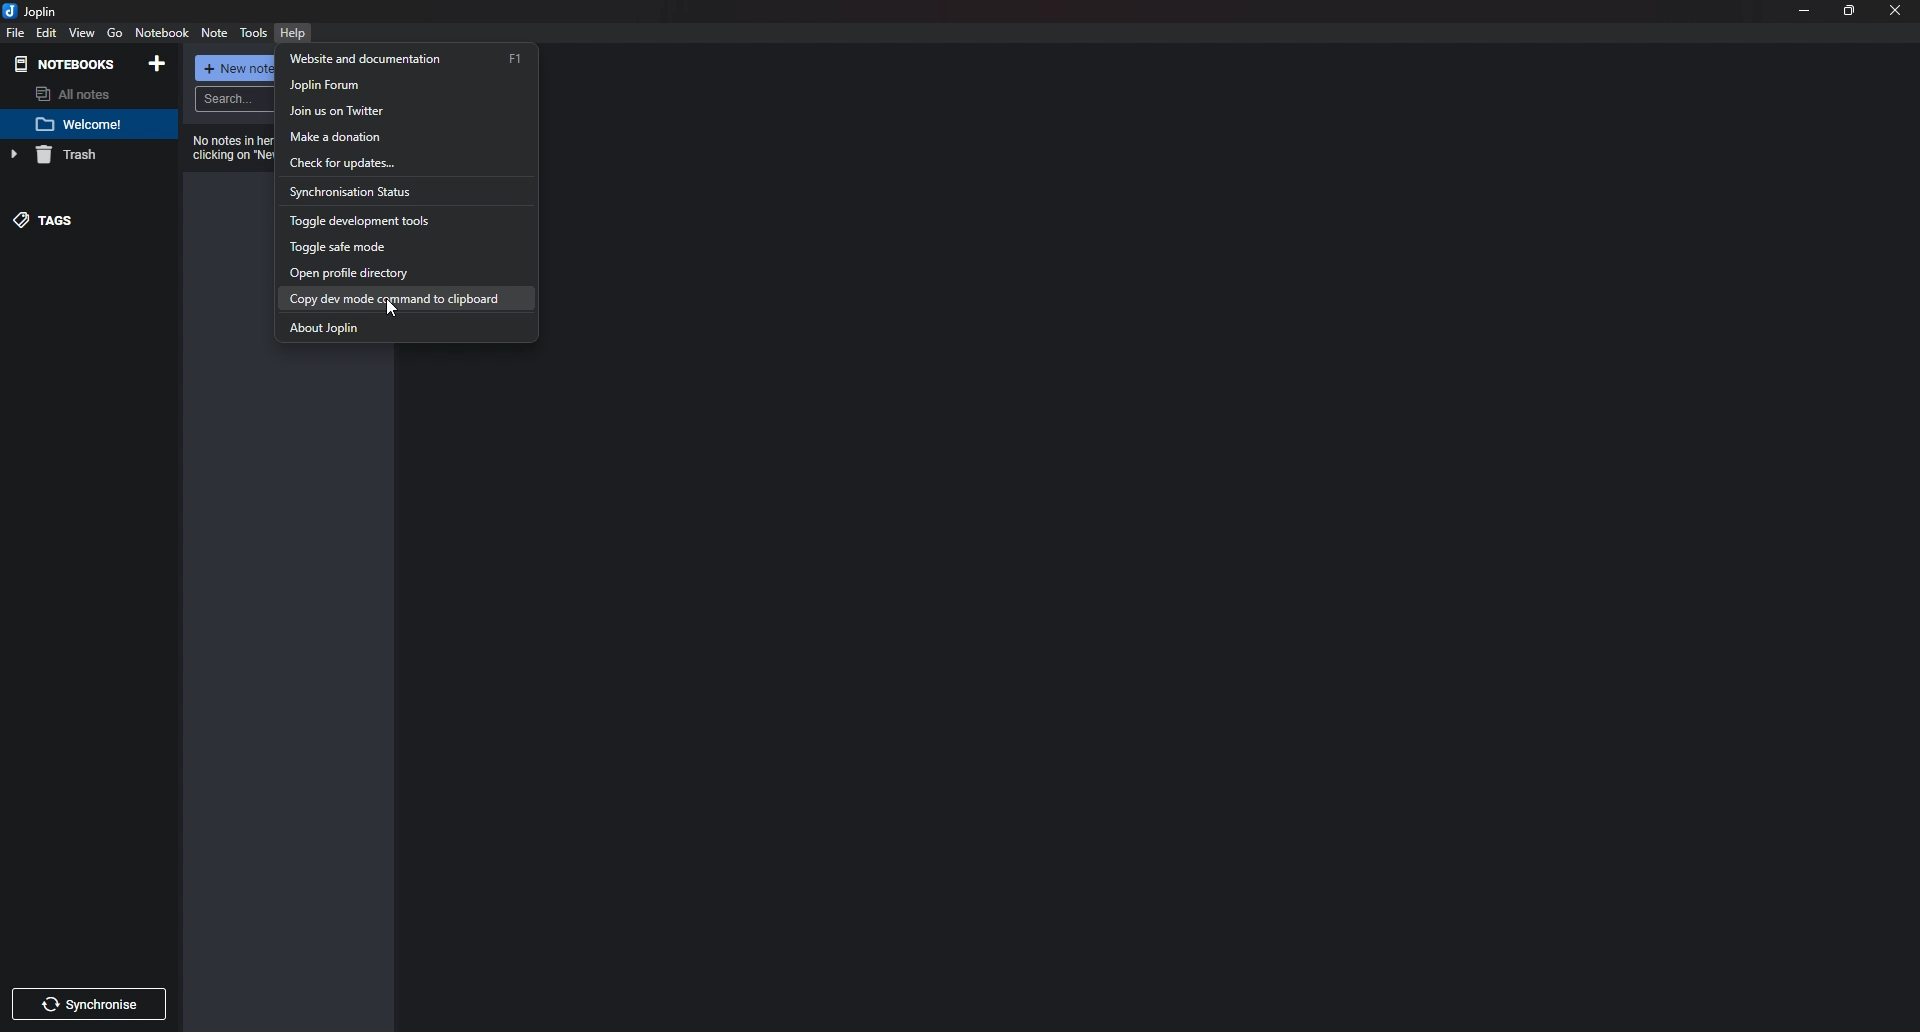 The height and width of the screenshot is (1032, 1920). Describe the element at coordinates (81, 220) in the screenshot. I see `tags` at that location.